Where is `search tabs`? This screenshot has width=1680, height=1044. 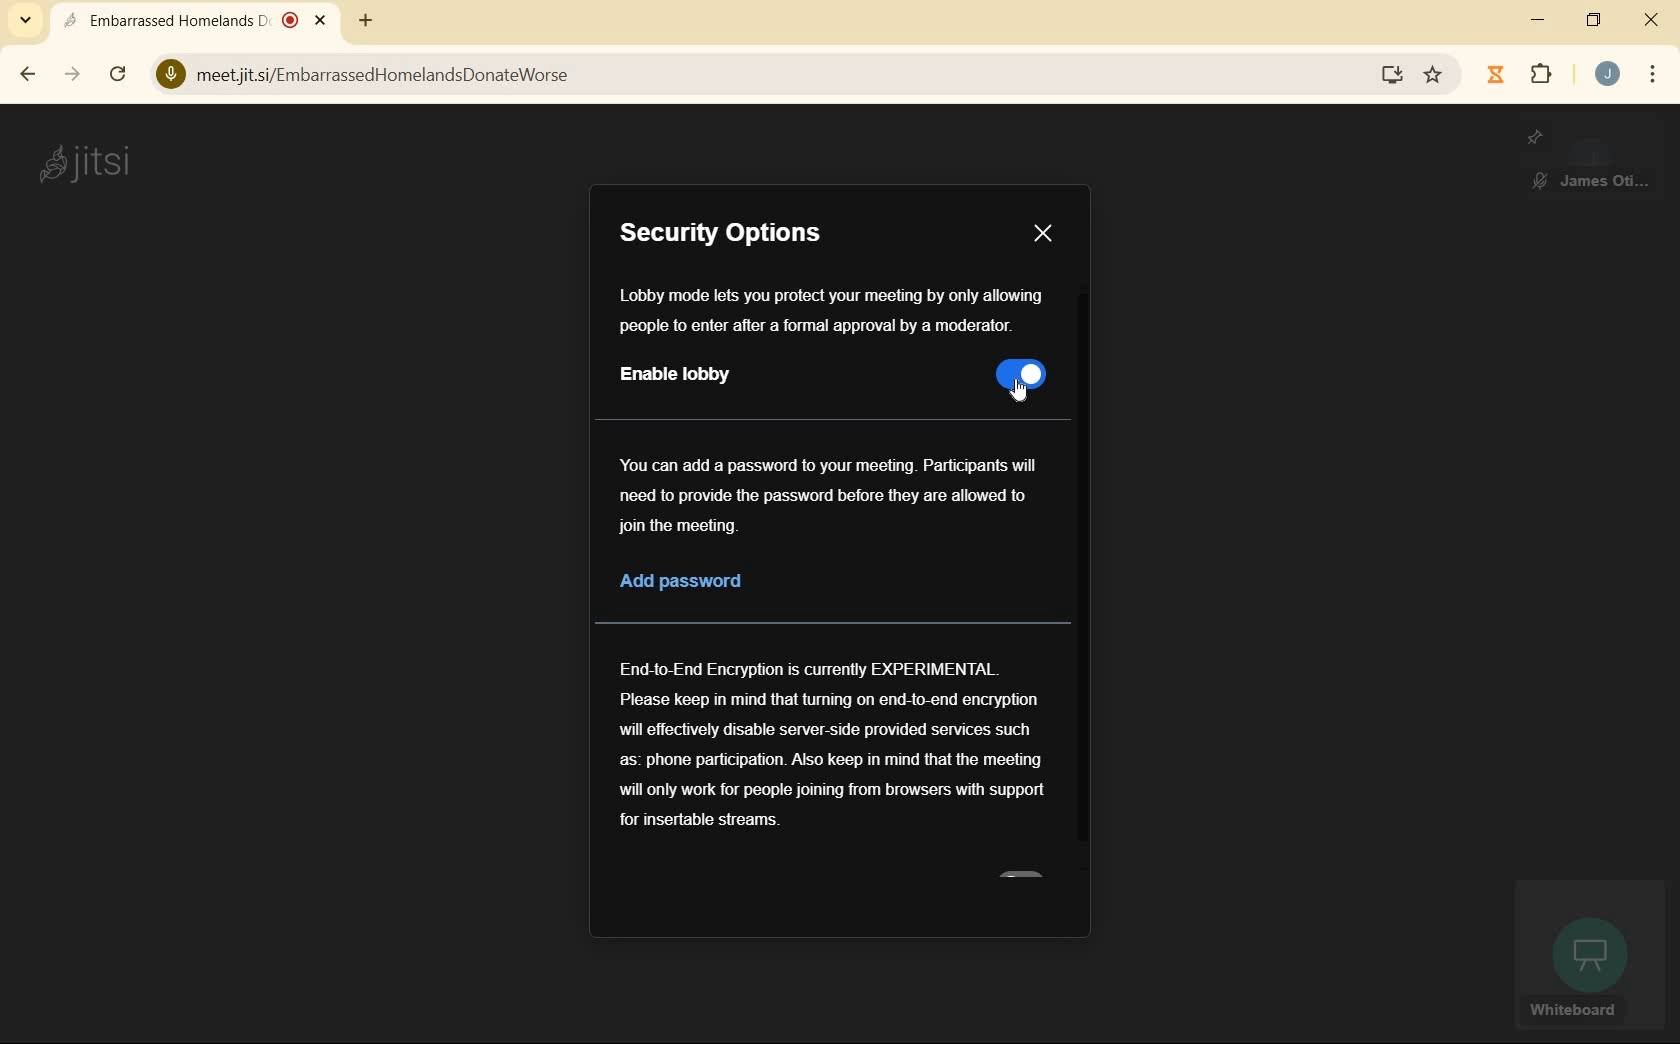 search tabs is located at coordinates (24, 20).